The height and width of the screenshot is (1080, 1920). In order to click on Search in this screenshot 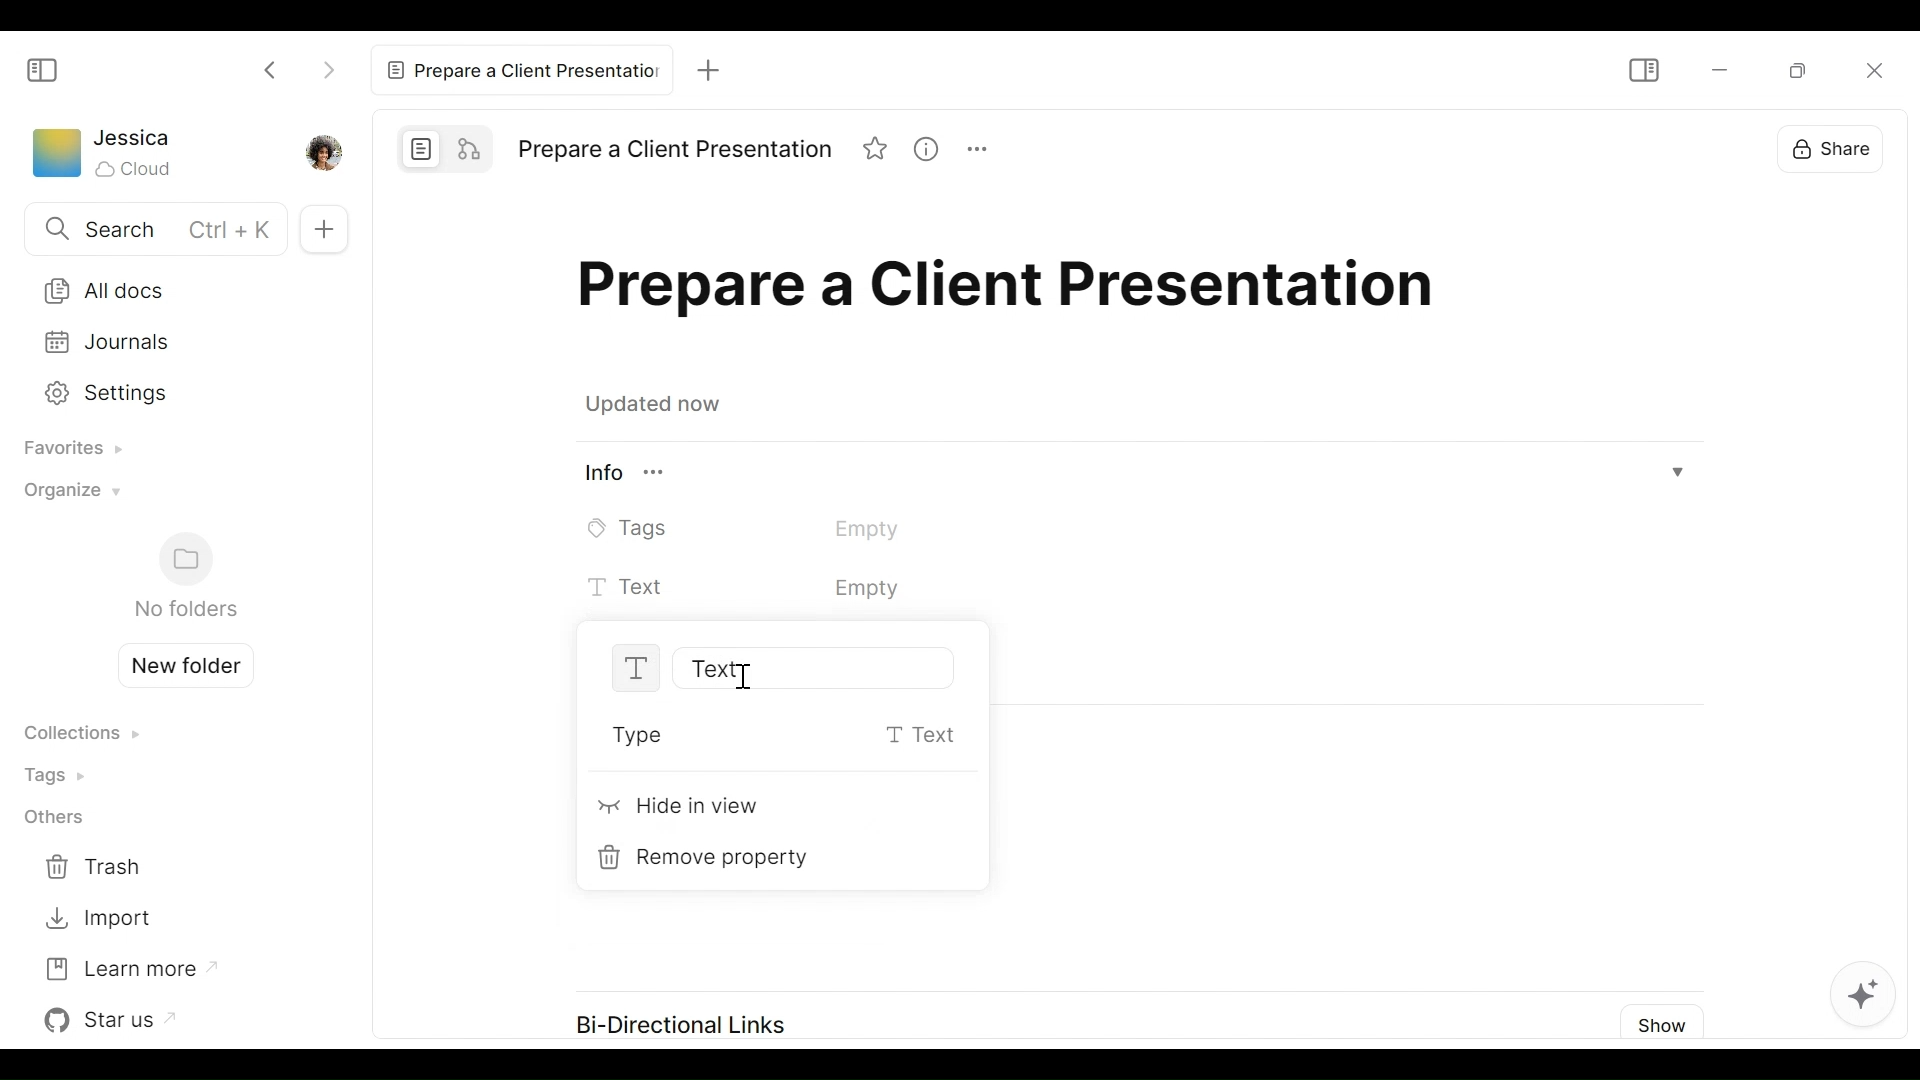, I will do `click(151, 231)`.